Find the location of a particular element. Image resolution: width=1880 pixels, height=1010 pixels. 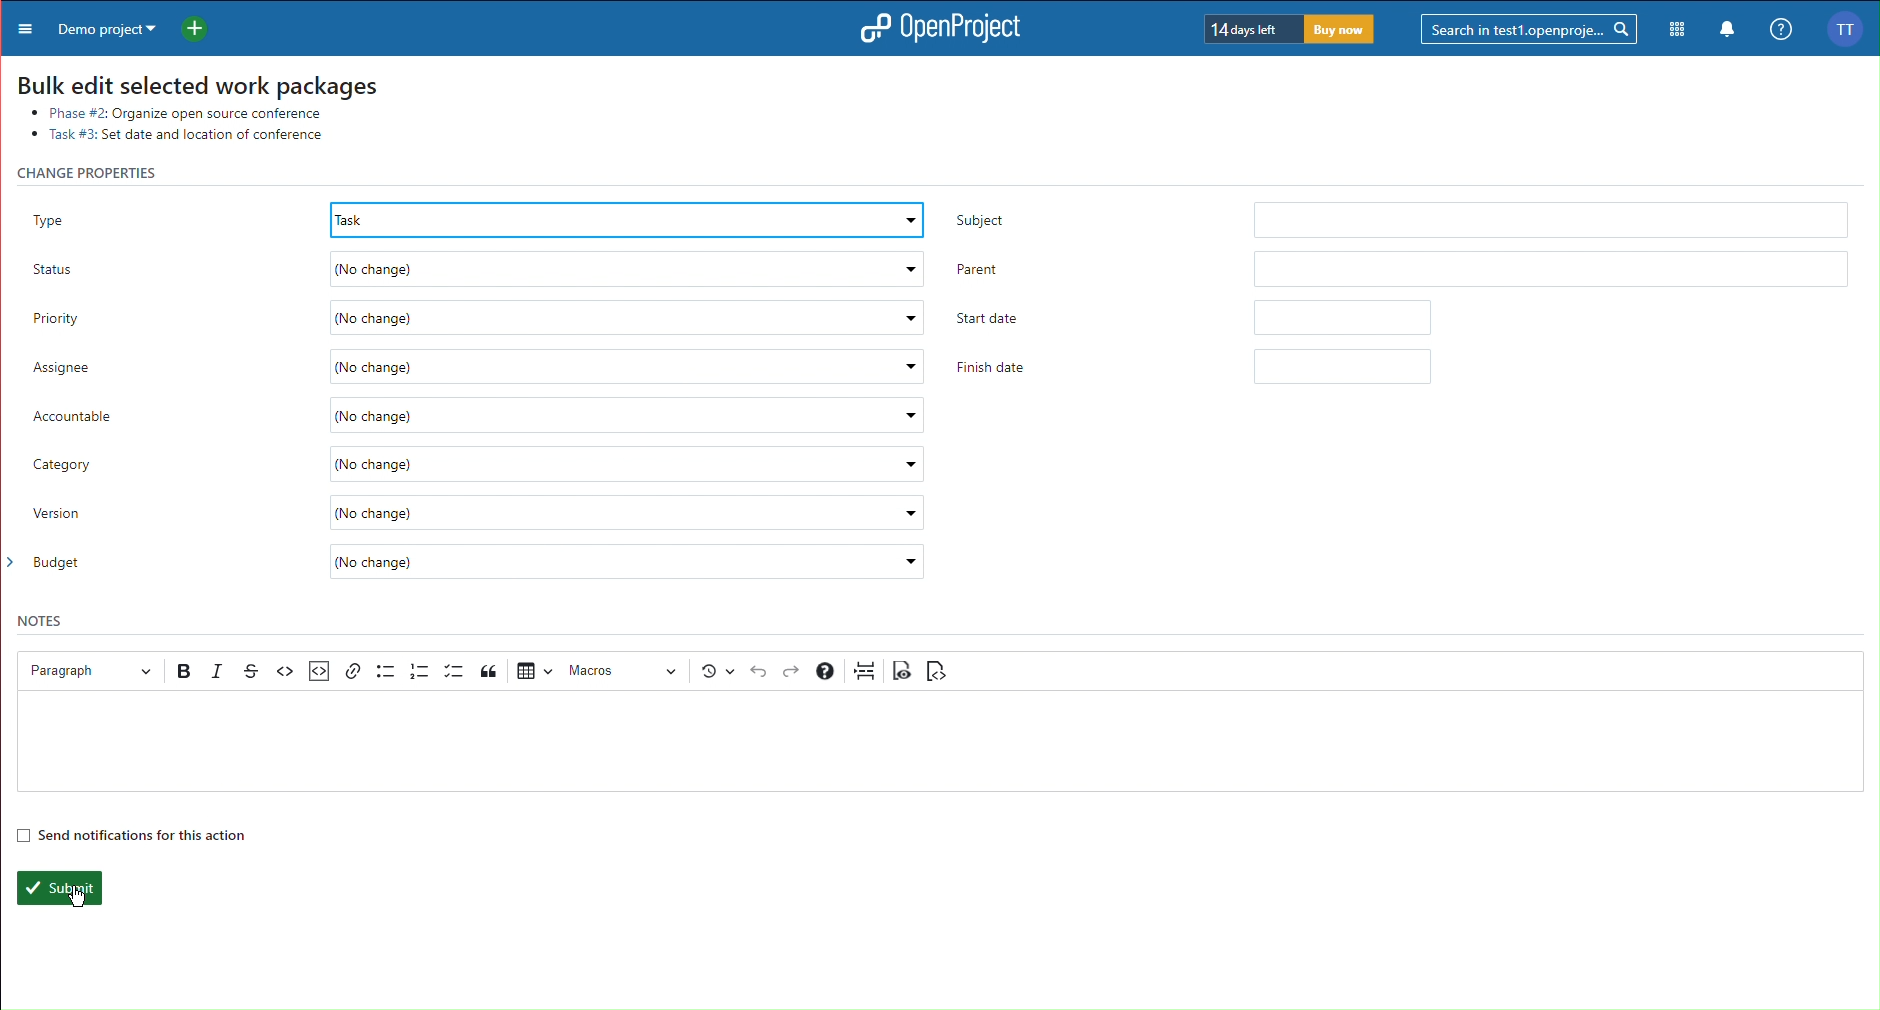

Italic is located at coordinates (219, 671).